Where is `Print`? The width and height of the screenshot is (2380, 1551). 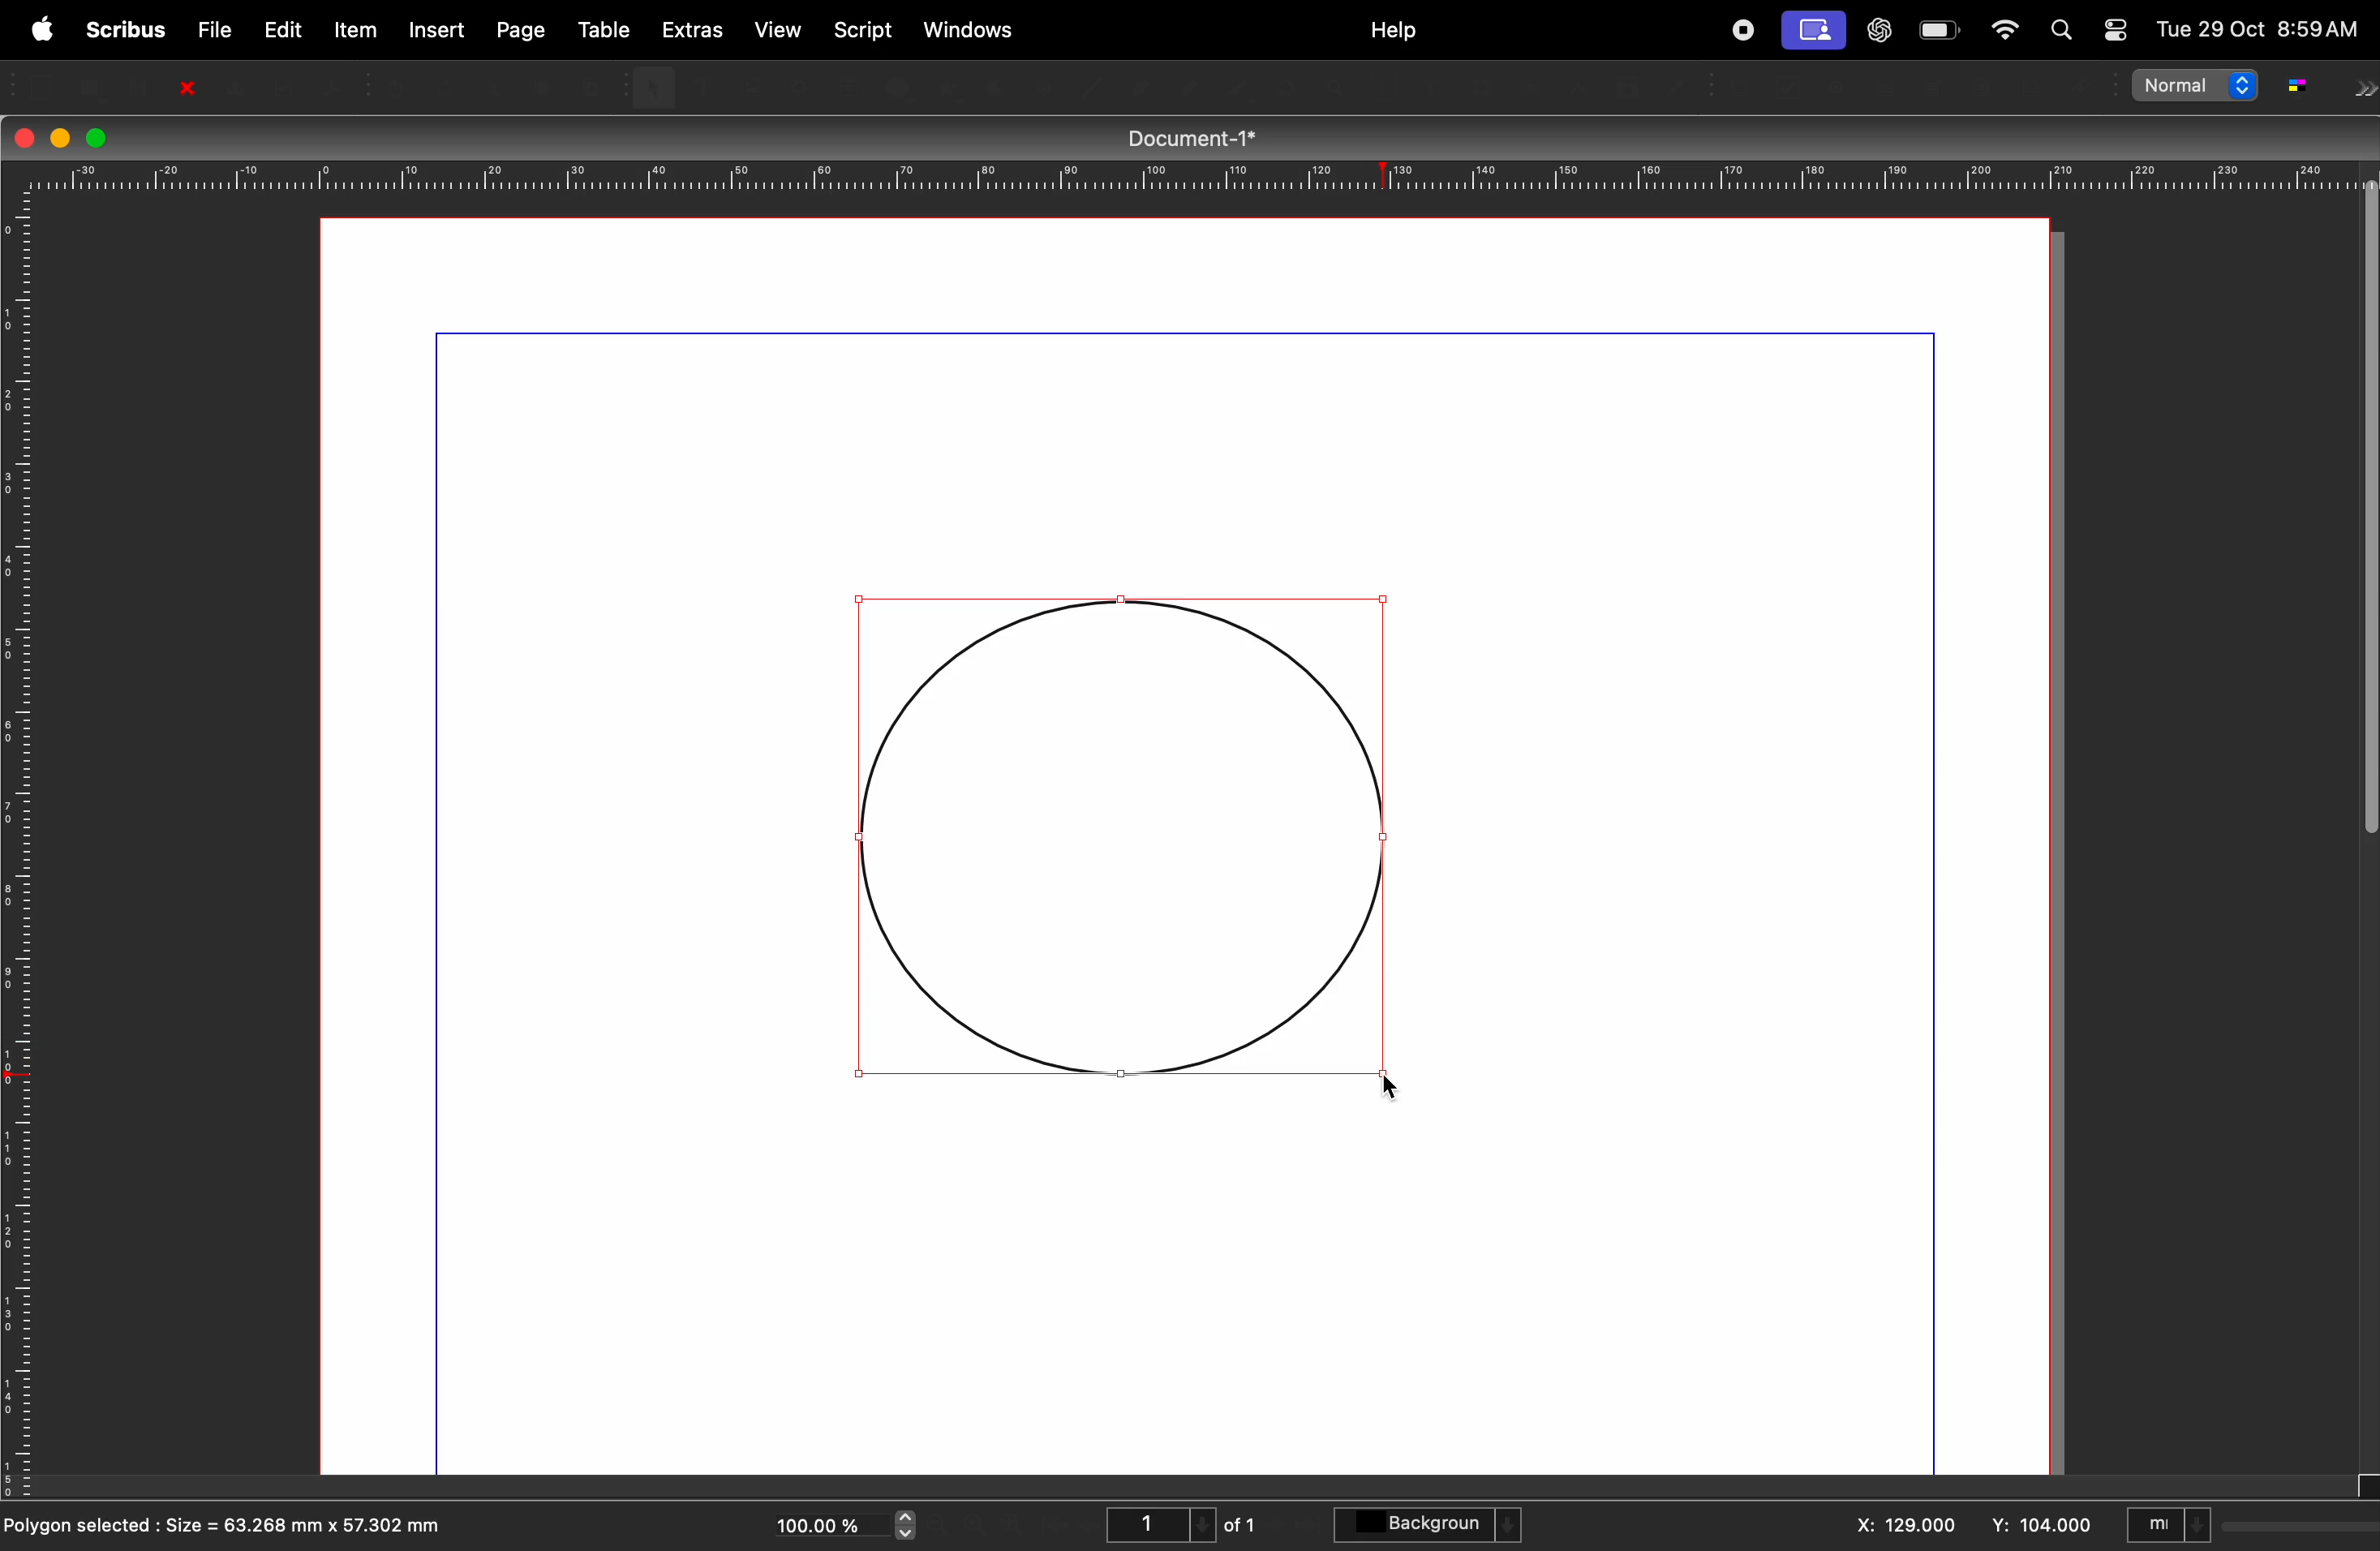
Print is located at coordinates (233, 86).